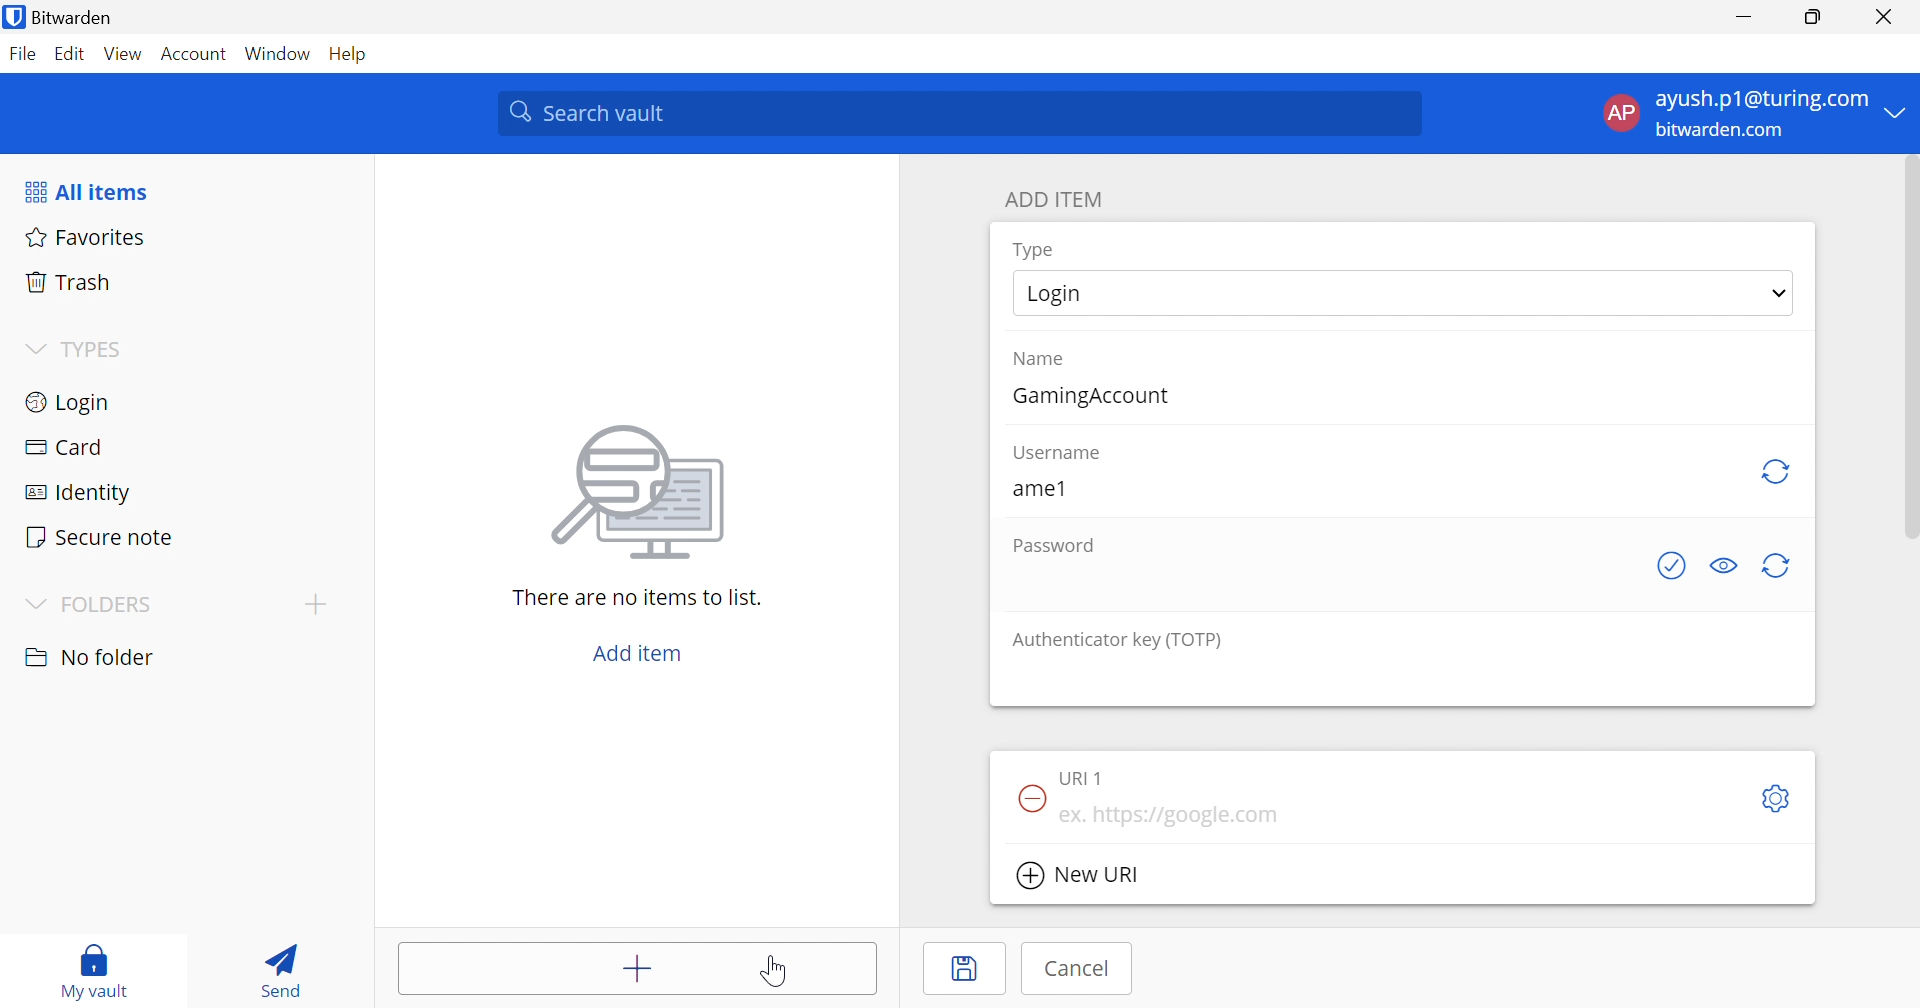 This screenshot has height=1008, width=1920. I want to click on Cursor, so click(773, 973).